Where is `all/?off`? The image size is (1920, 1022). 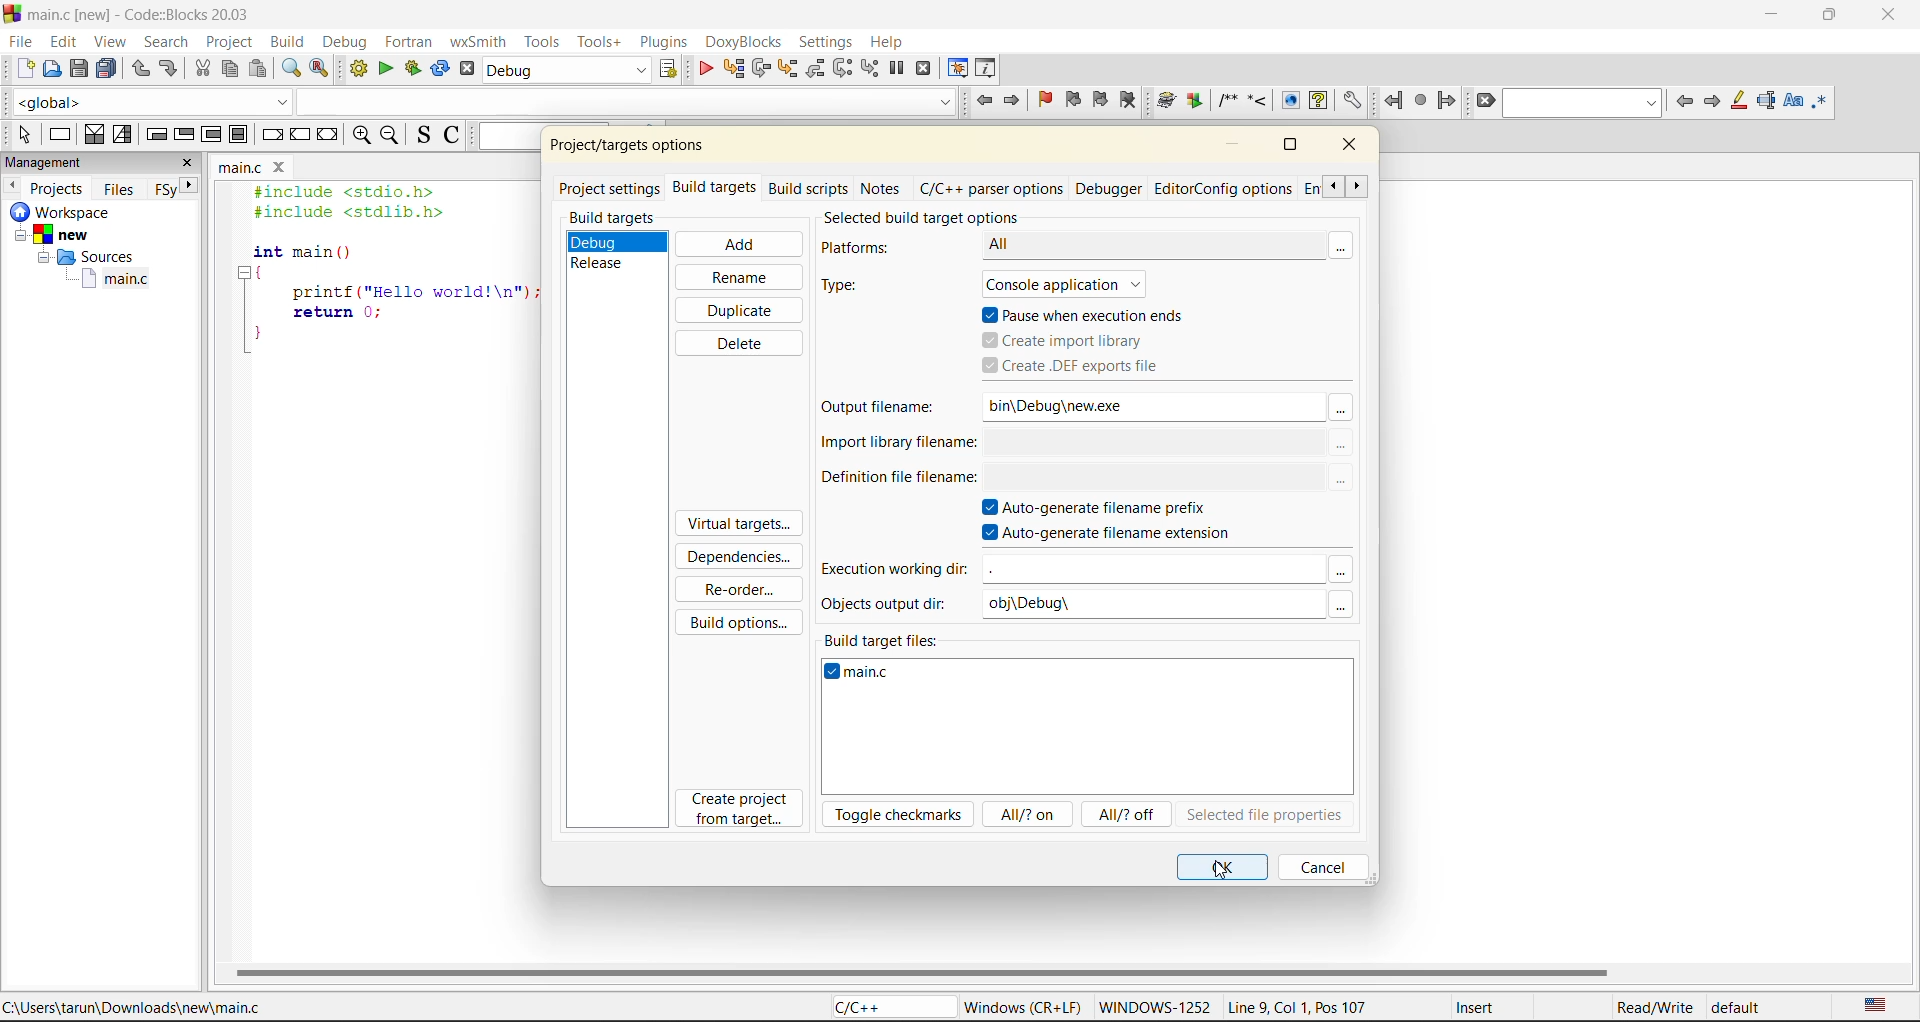 all/?off is located at coordinates (1129, 816).